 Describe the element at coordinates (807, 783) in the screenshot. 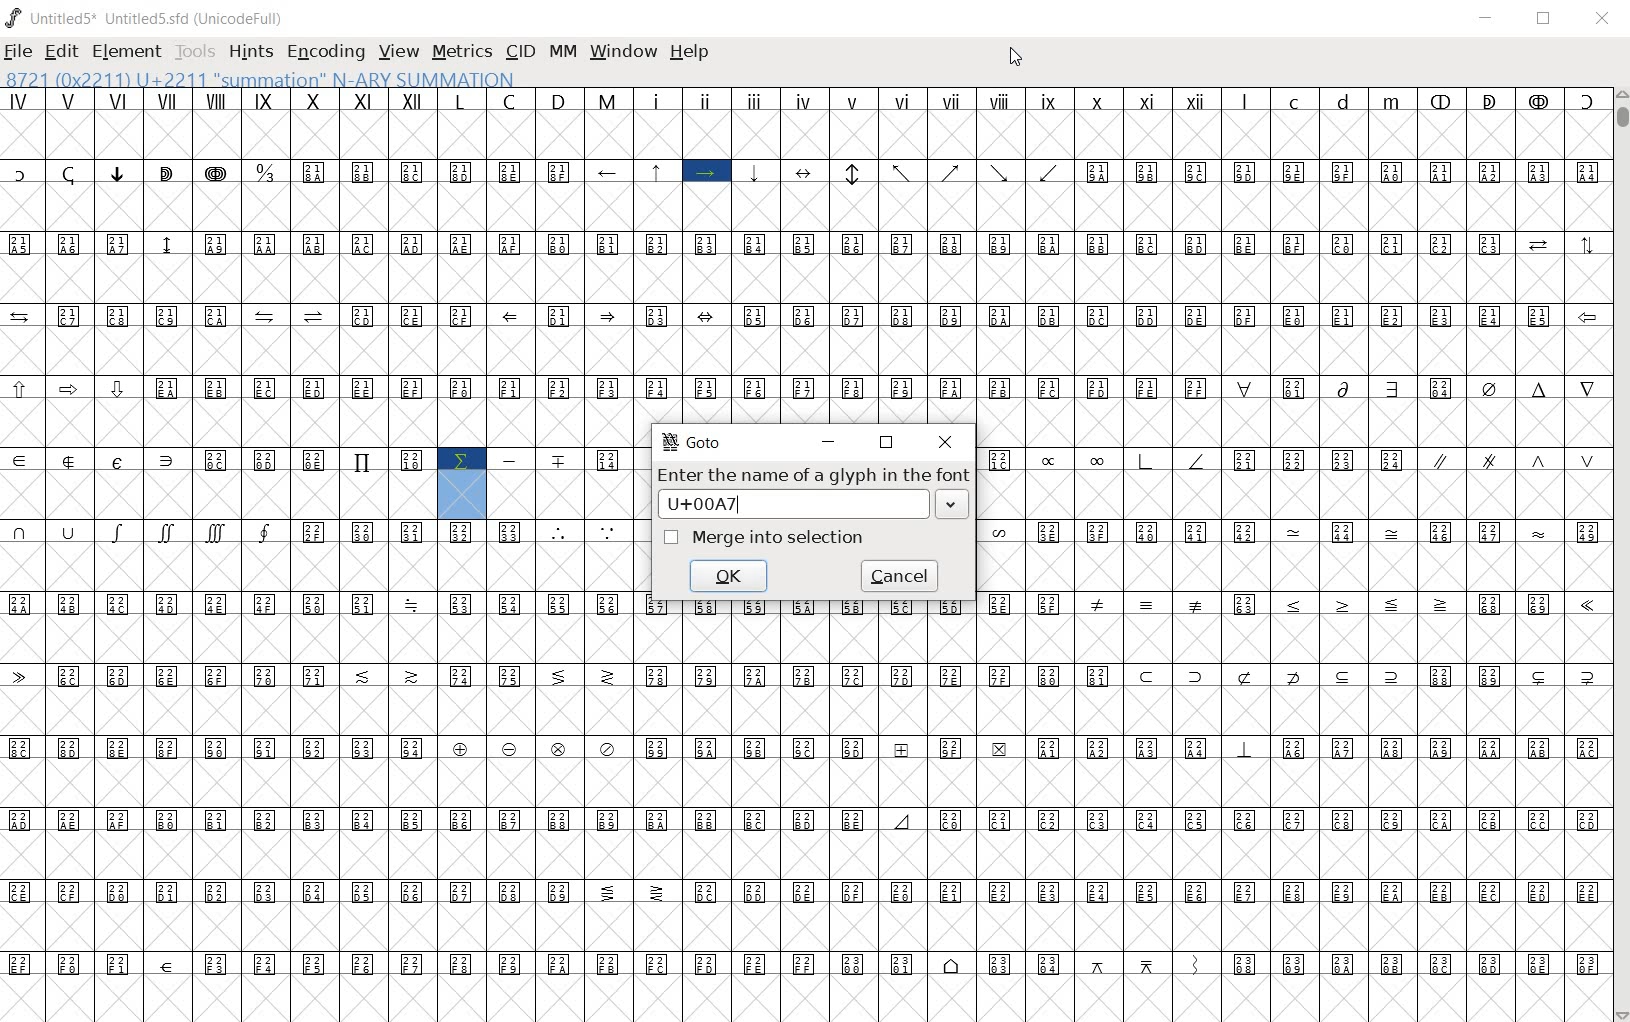

I see `empty cells` at that location.